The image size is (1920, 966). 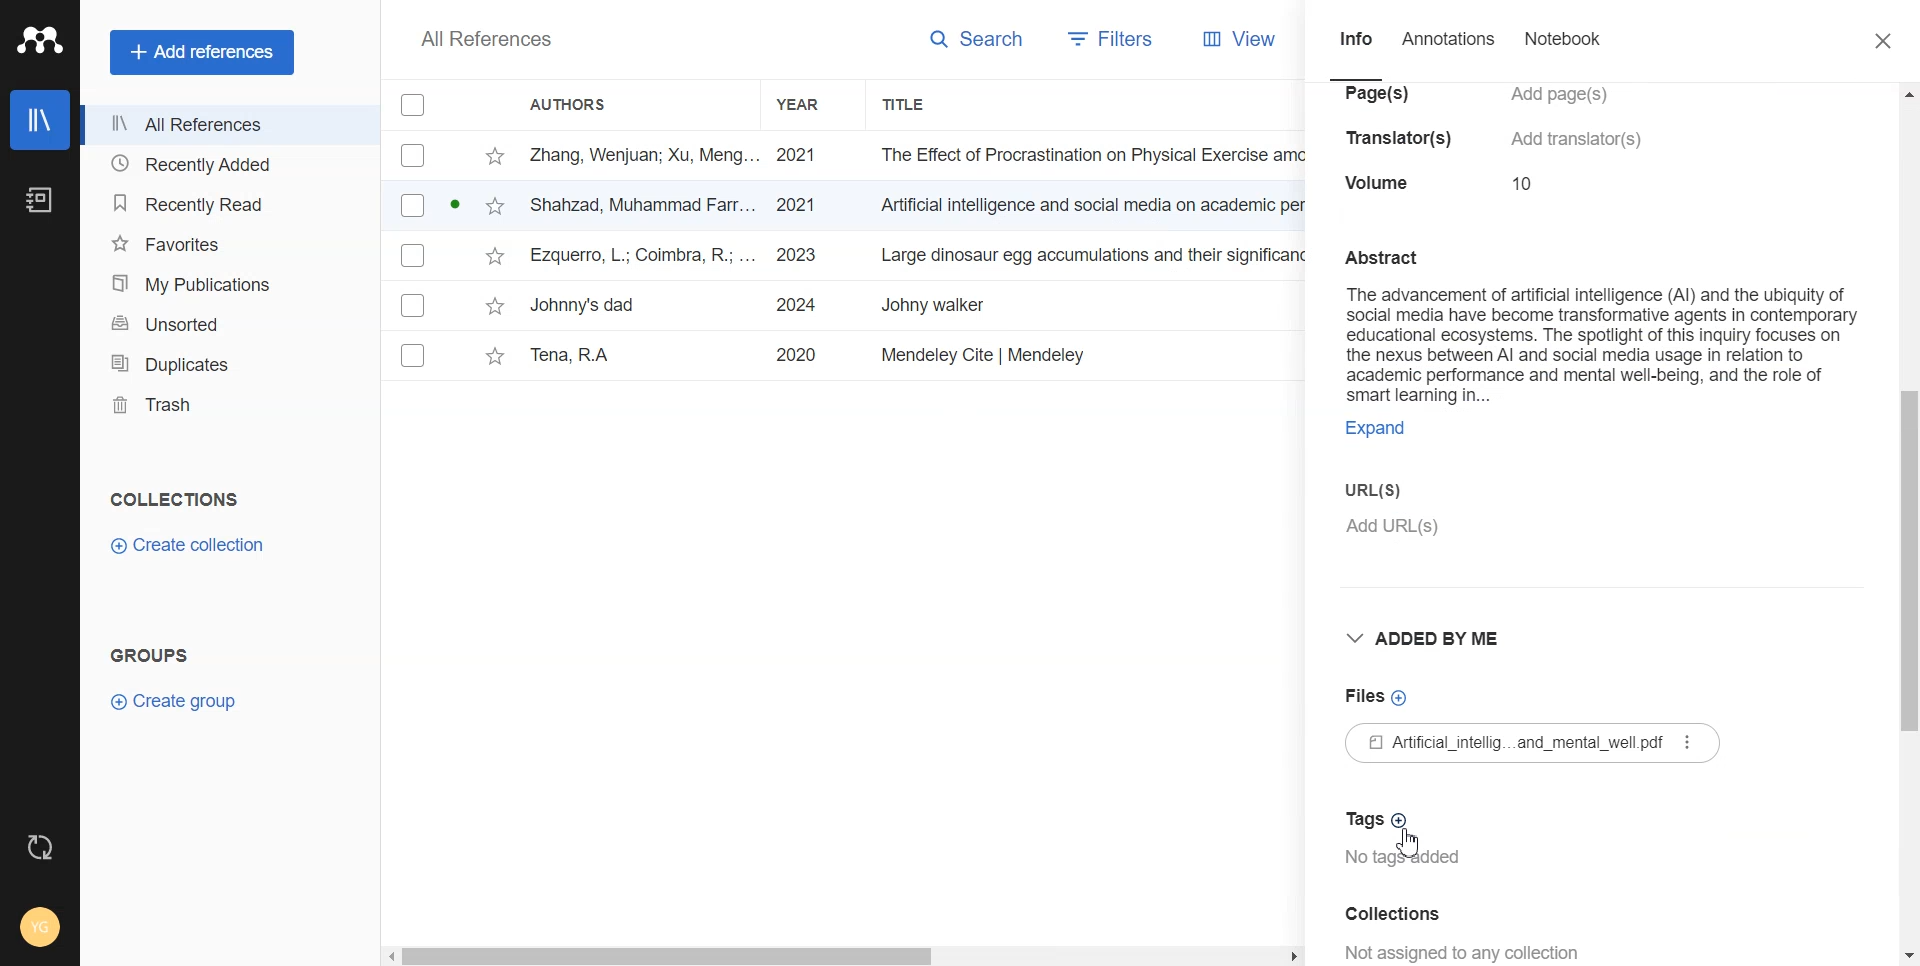 What do you see at coordinates (226, 322) in the screenshot?
I see `Unsorted` at bounding box center [226, 322].